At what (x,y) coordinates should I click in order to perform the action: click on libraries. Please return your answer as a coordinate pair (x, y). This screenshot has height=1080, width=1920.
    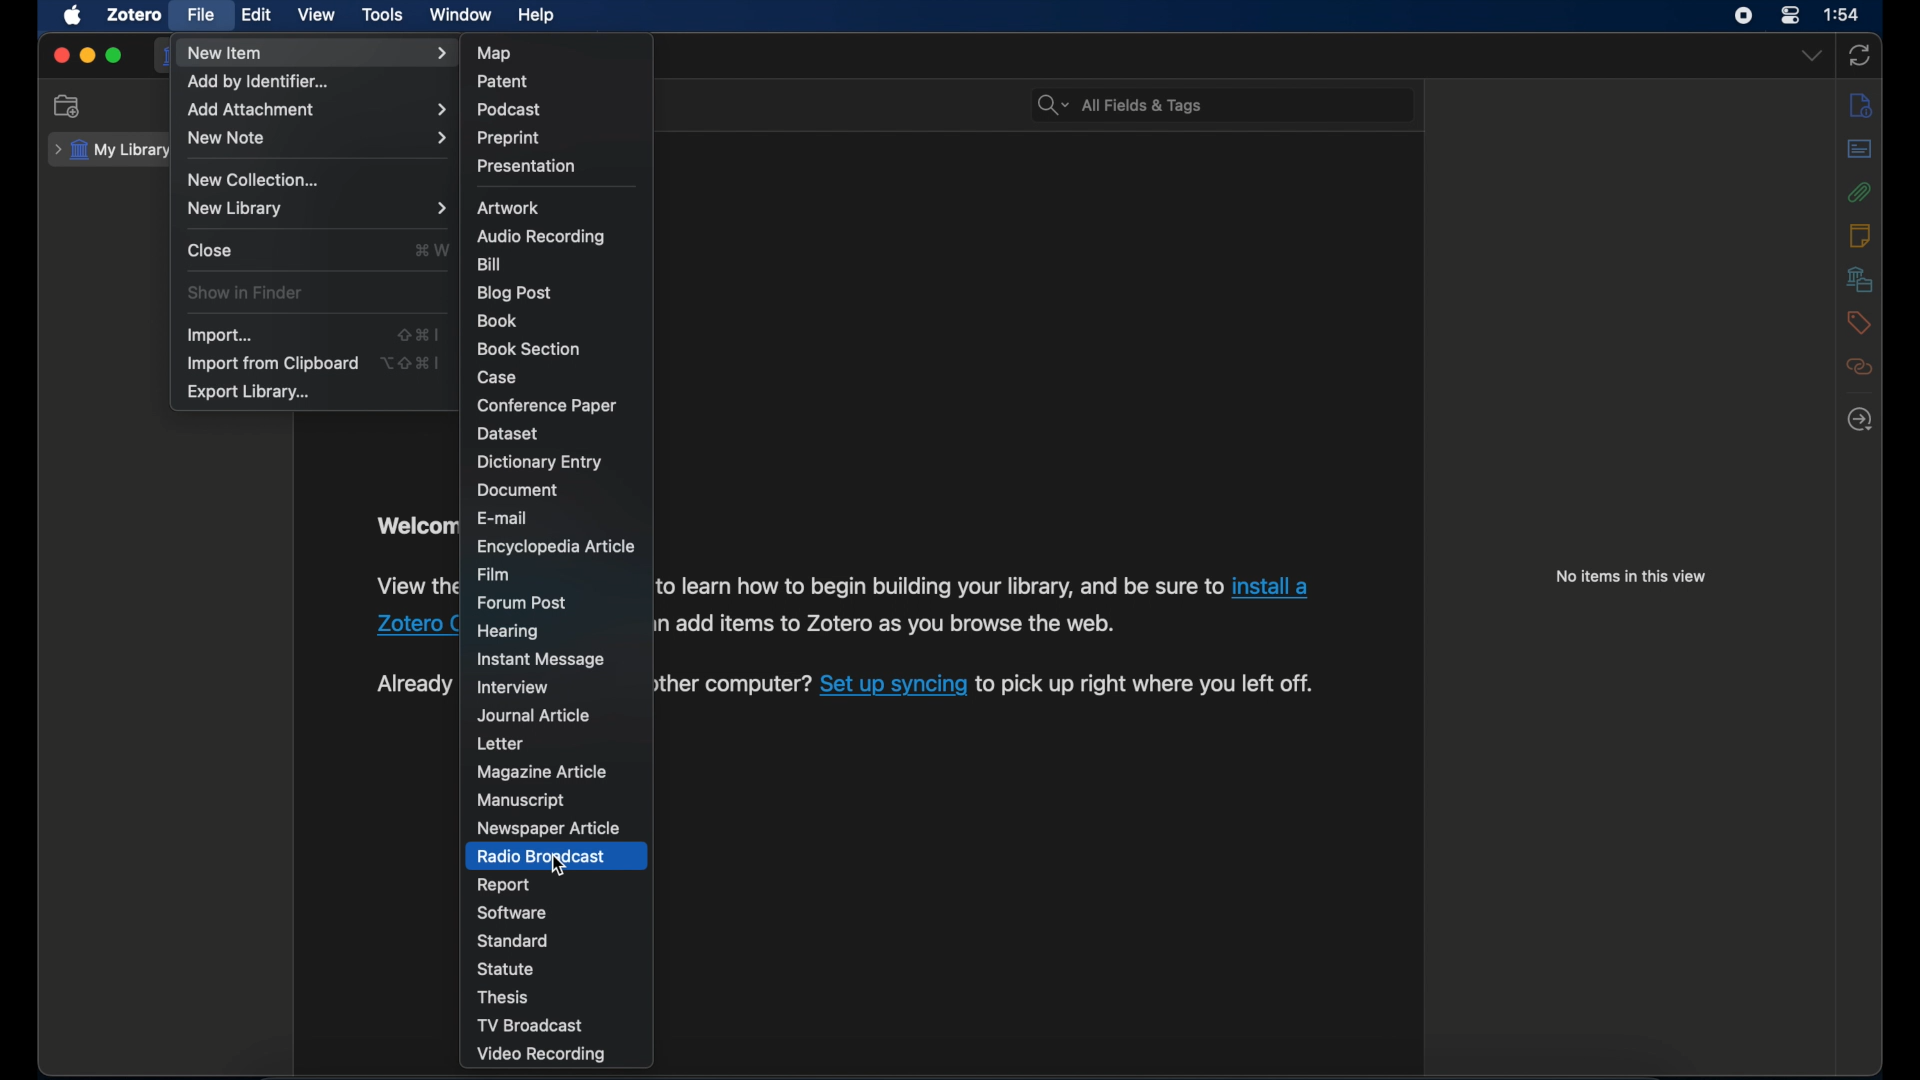
    Looking at the image, I should click on (1860, 279).